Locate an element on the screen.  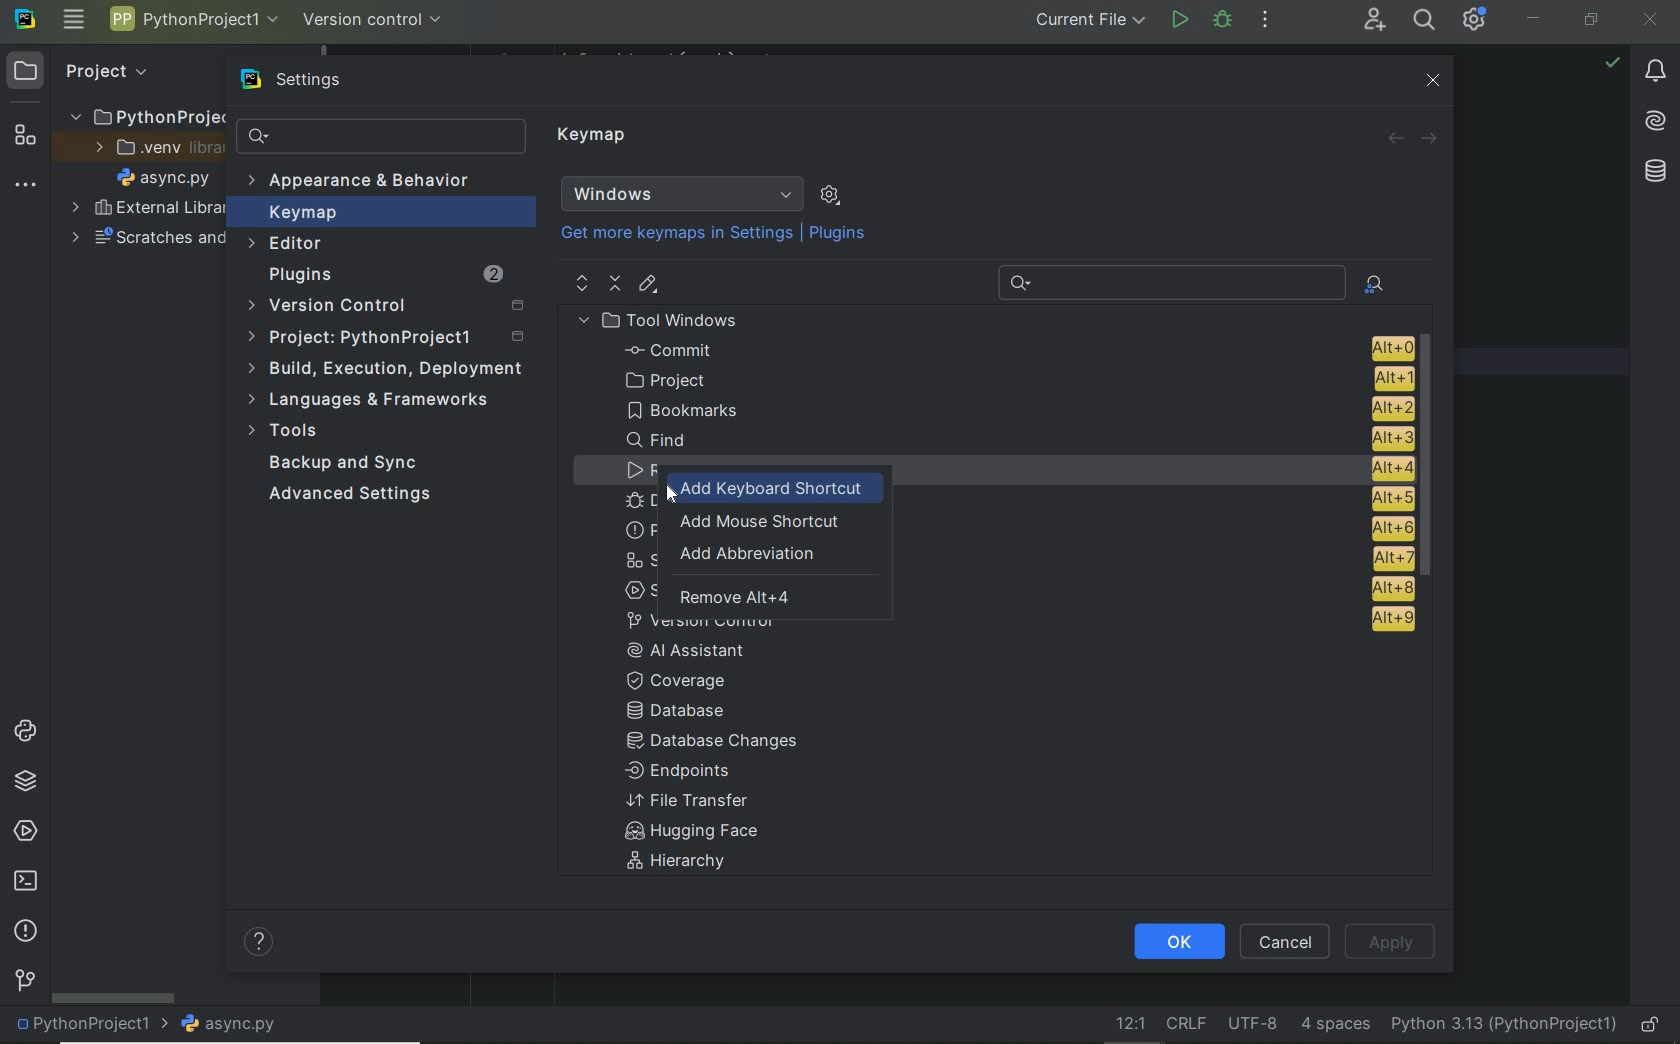
go to line is located at coordinates (1127, 1025).